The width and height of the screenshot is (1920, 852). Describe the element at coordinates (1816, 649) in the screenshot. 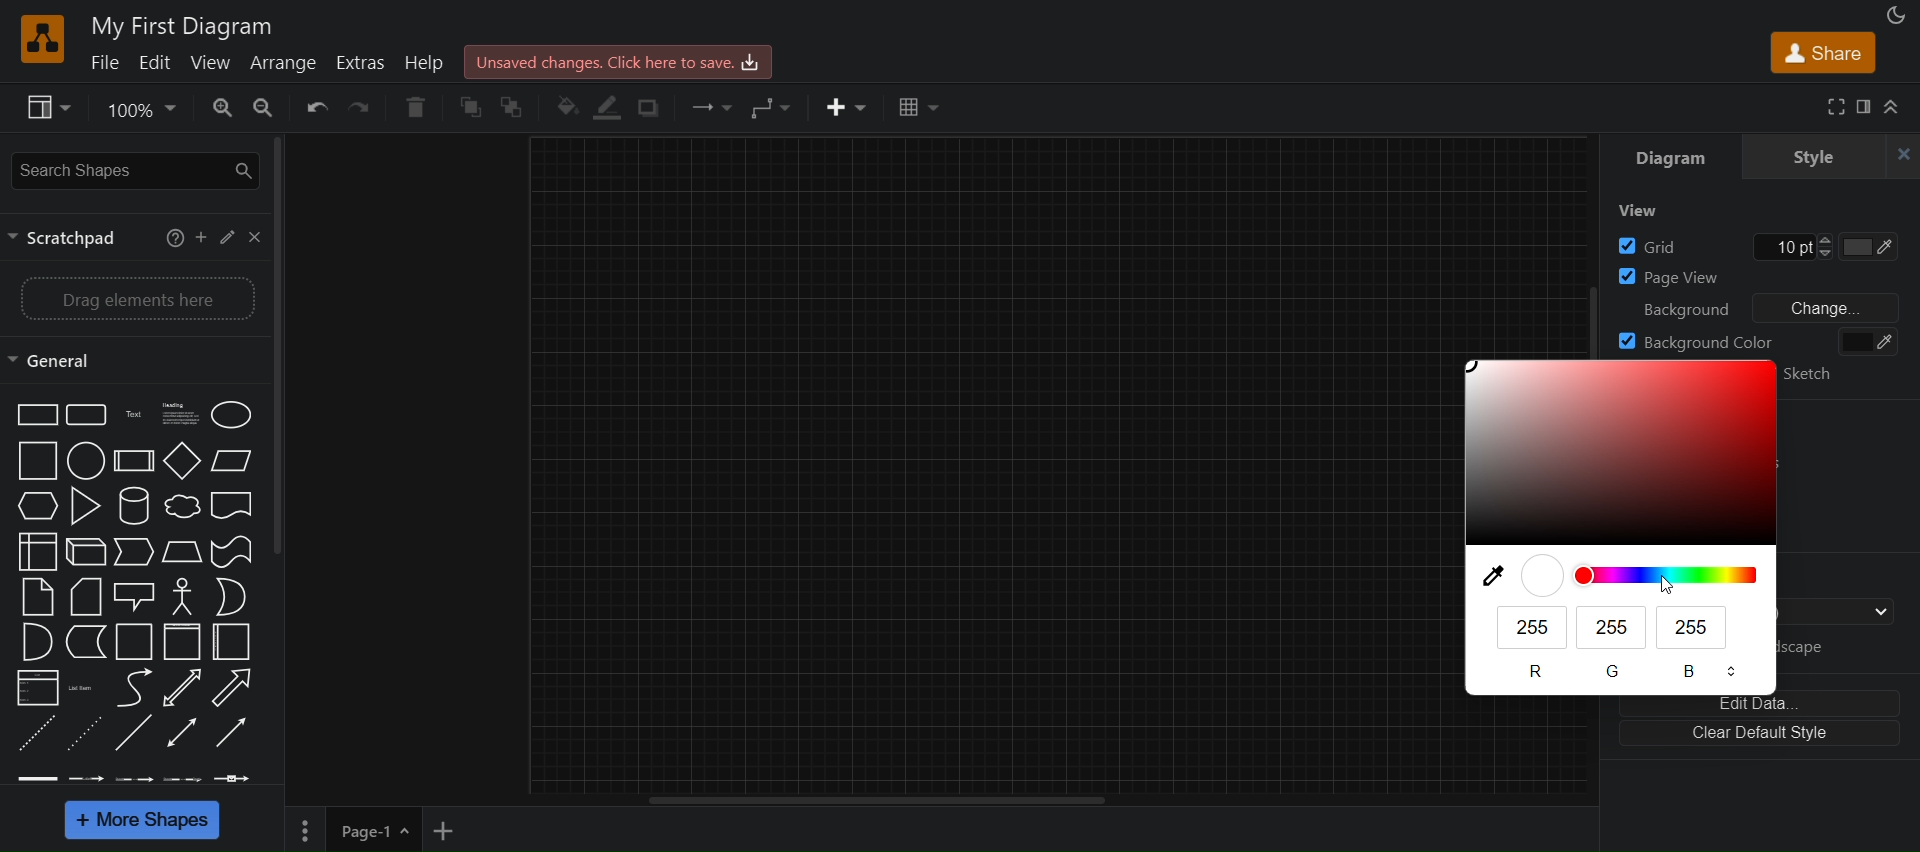

I see `landscape` at that location.